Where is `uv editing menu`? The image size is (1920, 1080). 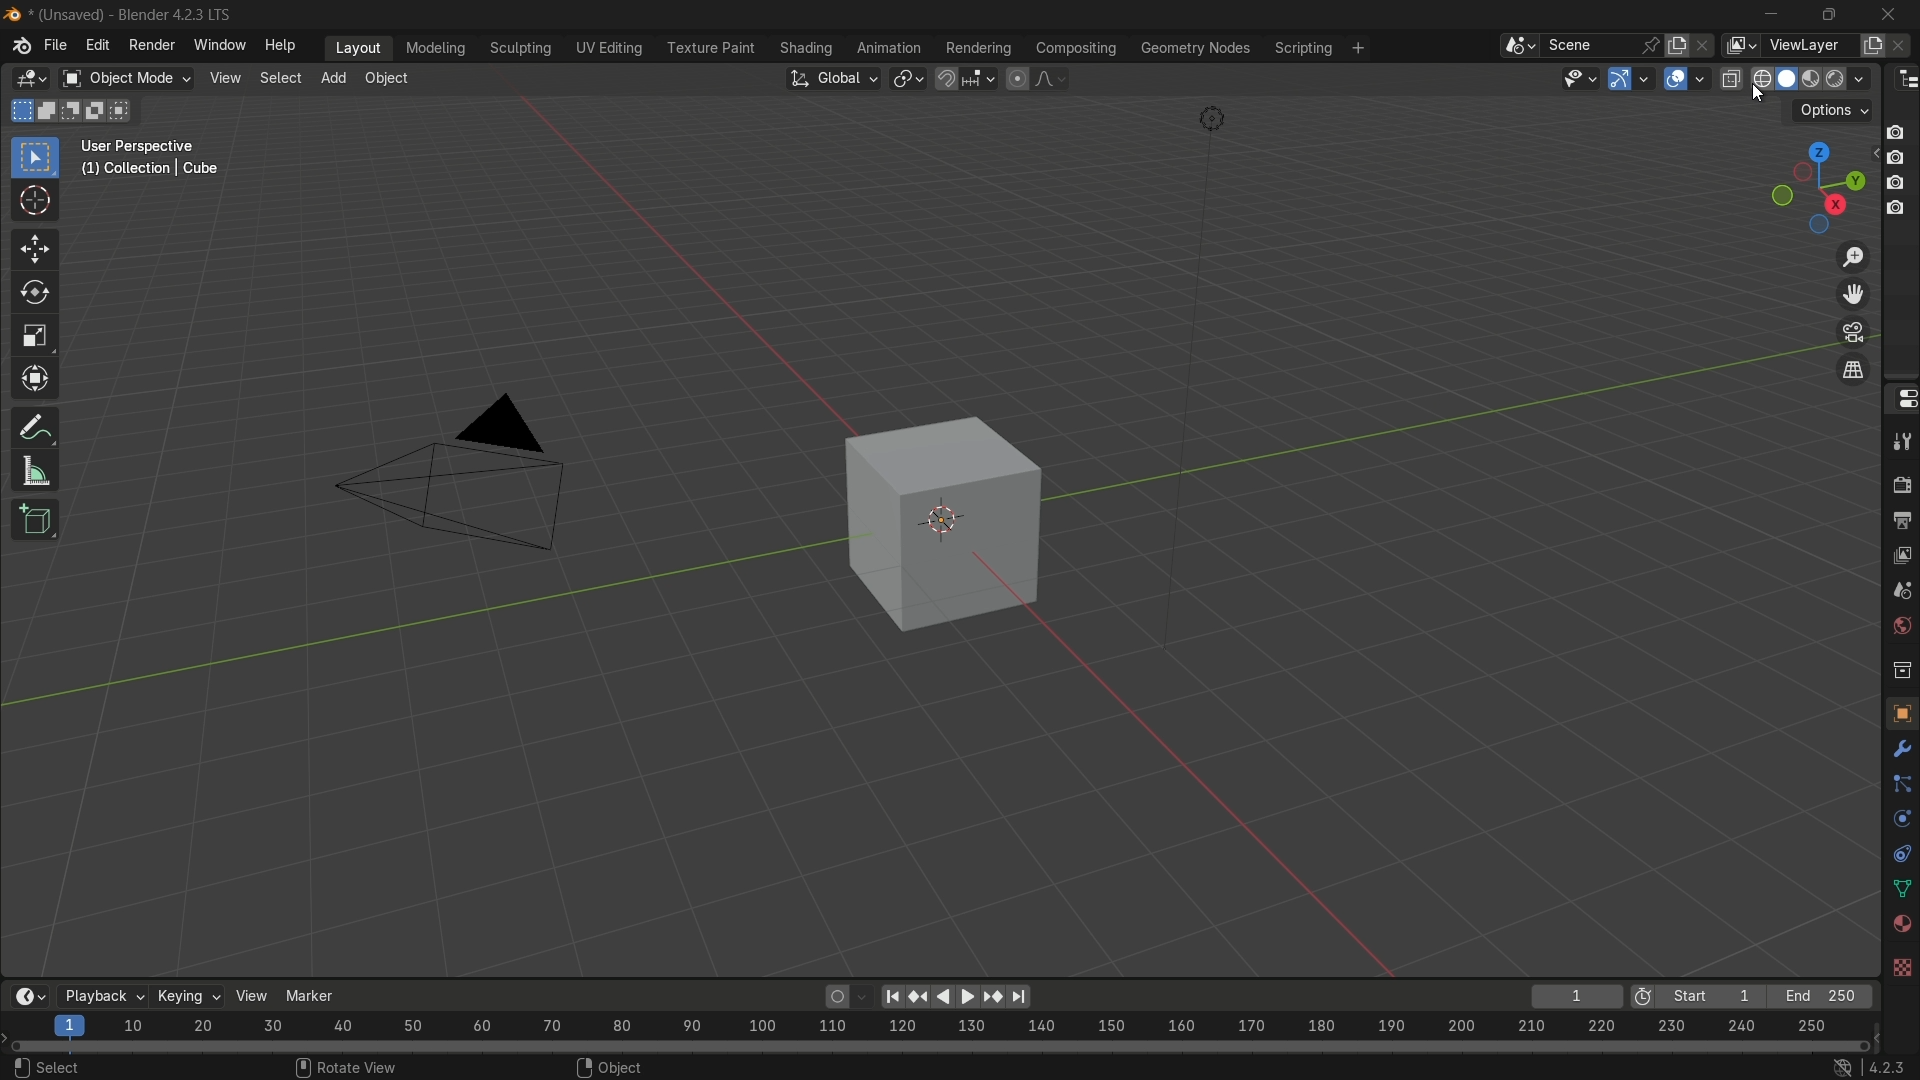
uv editing menu is located at coordinates (608, 49).